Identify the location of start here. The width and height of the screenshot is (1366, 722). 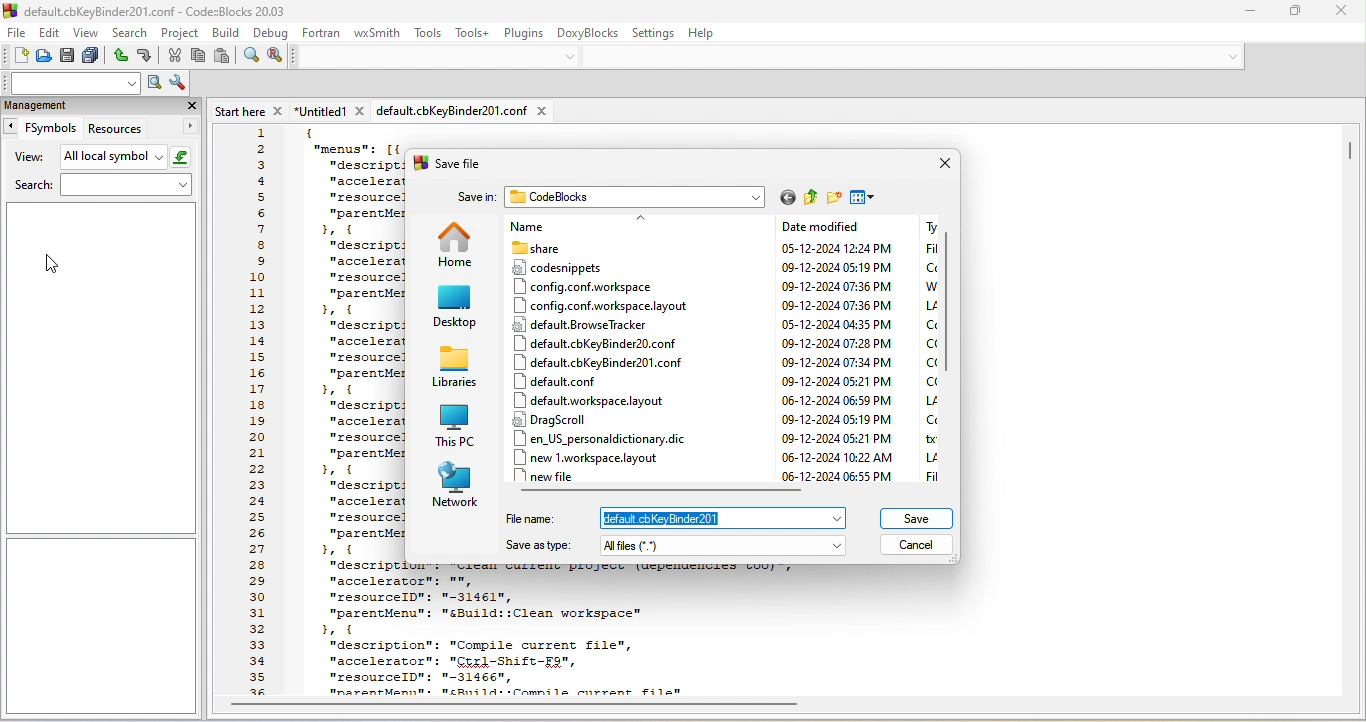
(252, 111).